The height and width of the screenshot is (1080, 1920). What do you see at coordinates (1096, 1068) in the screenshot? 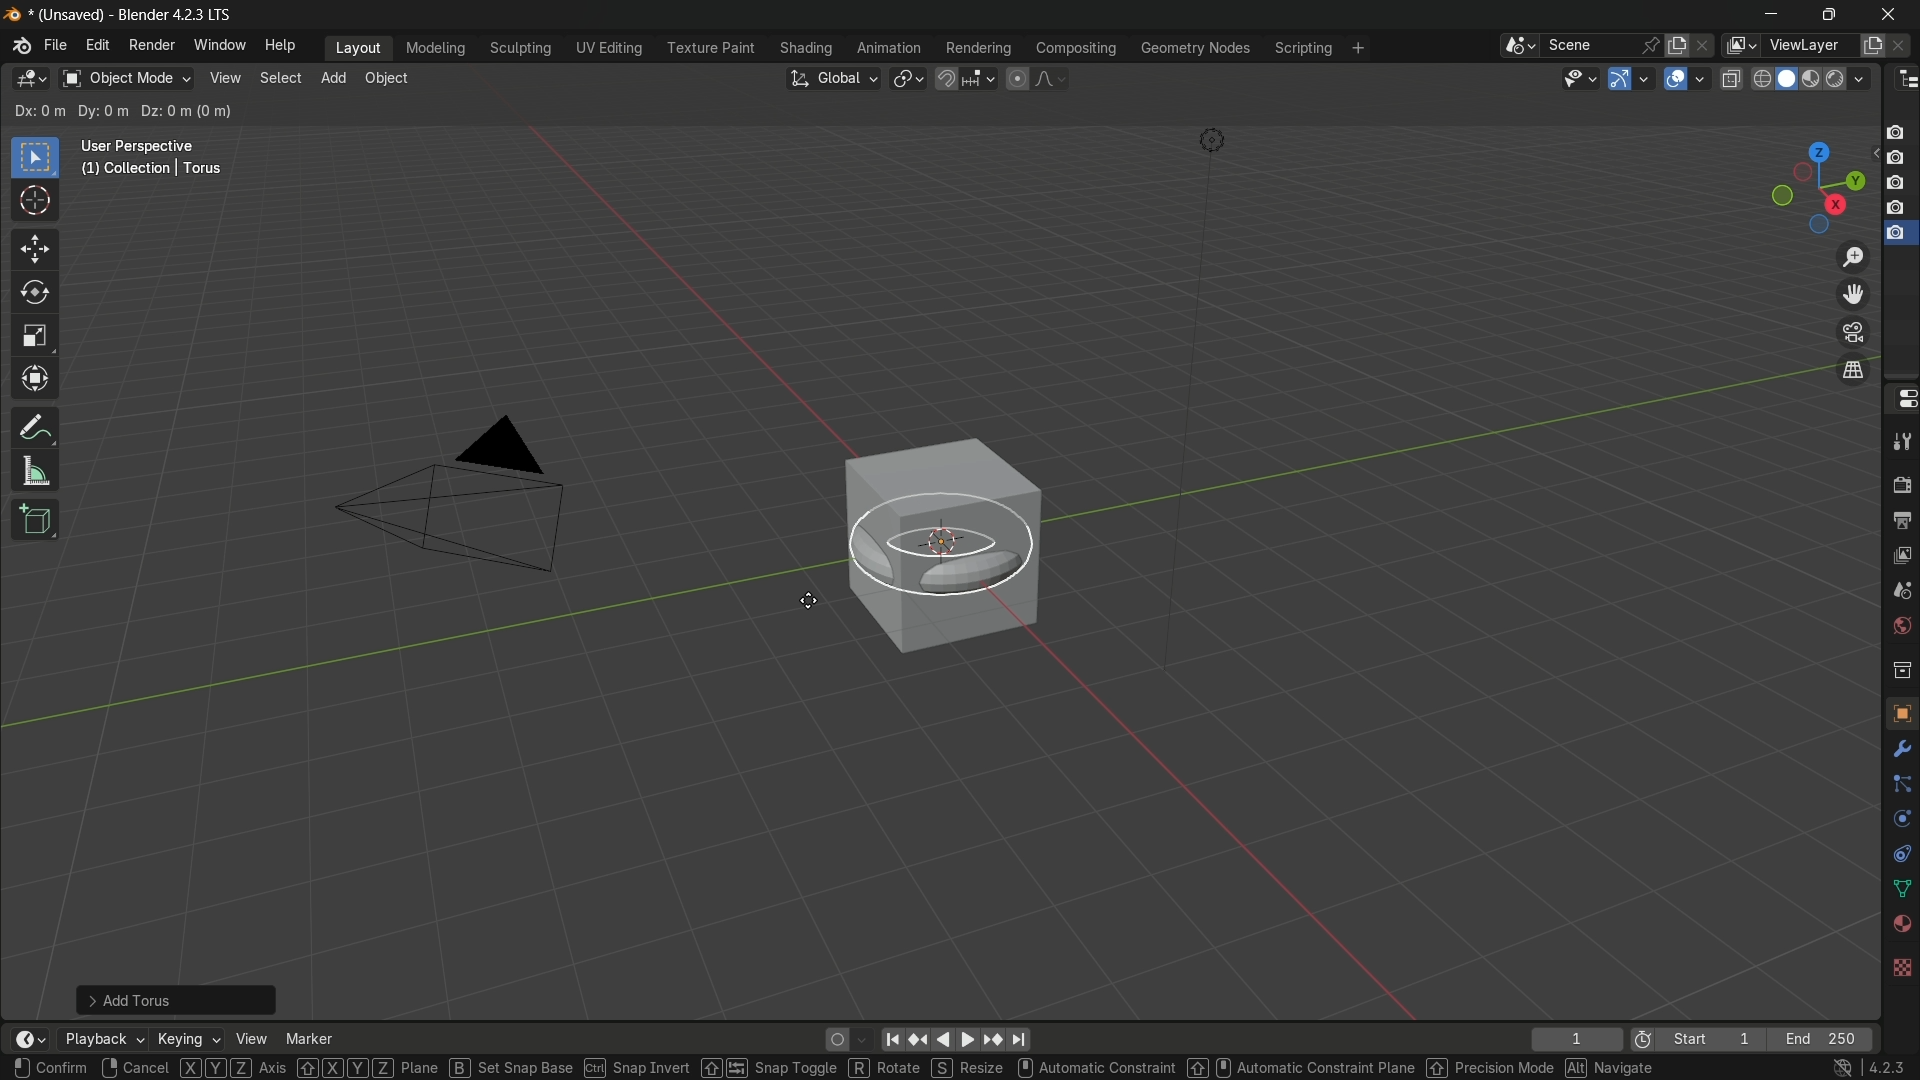
I see `Automatic Constraint` at bounding box center [1096, 1068].